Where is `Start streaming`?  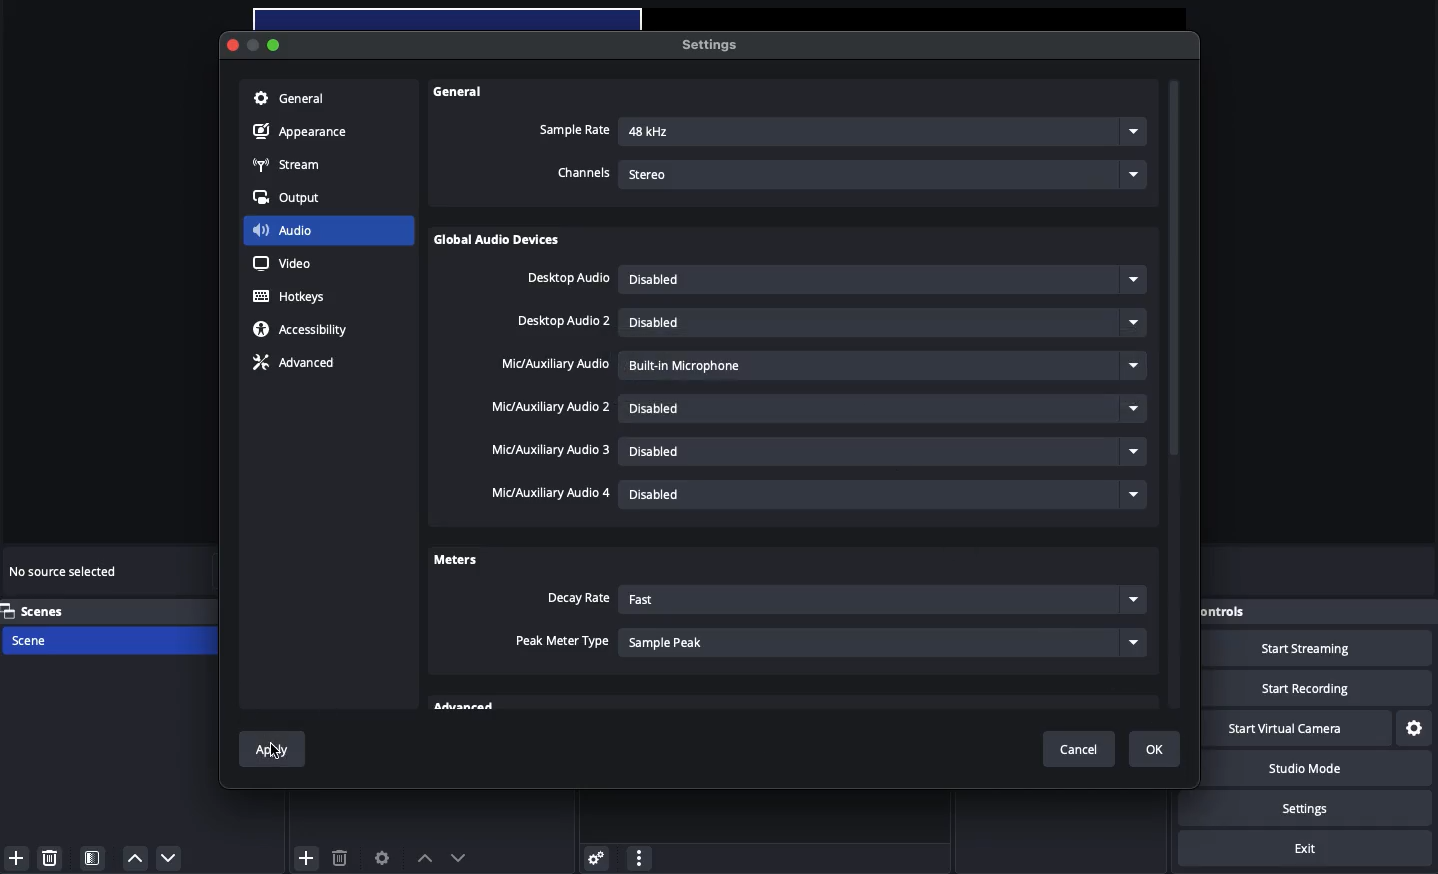
Start streaming is located at coordinates (1322, 649).